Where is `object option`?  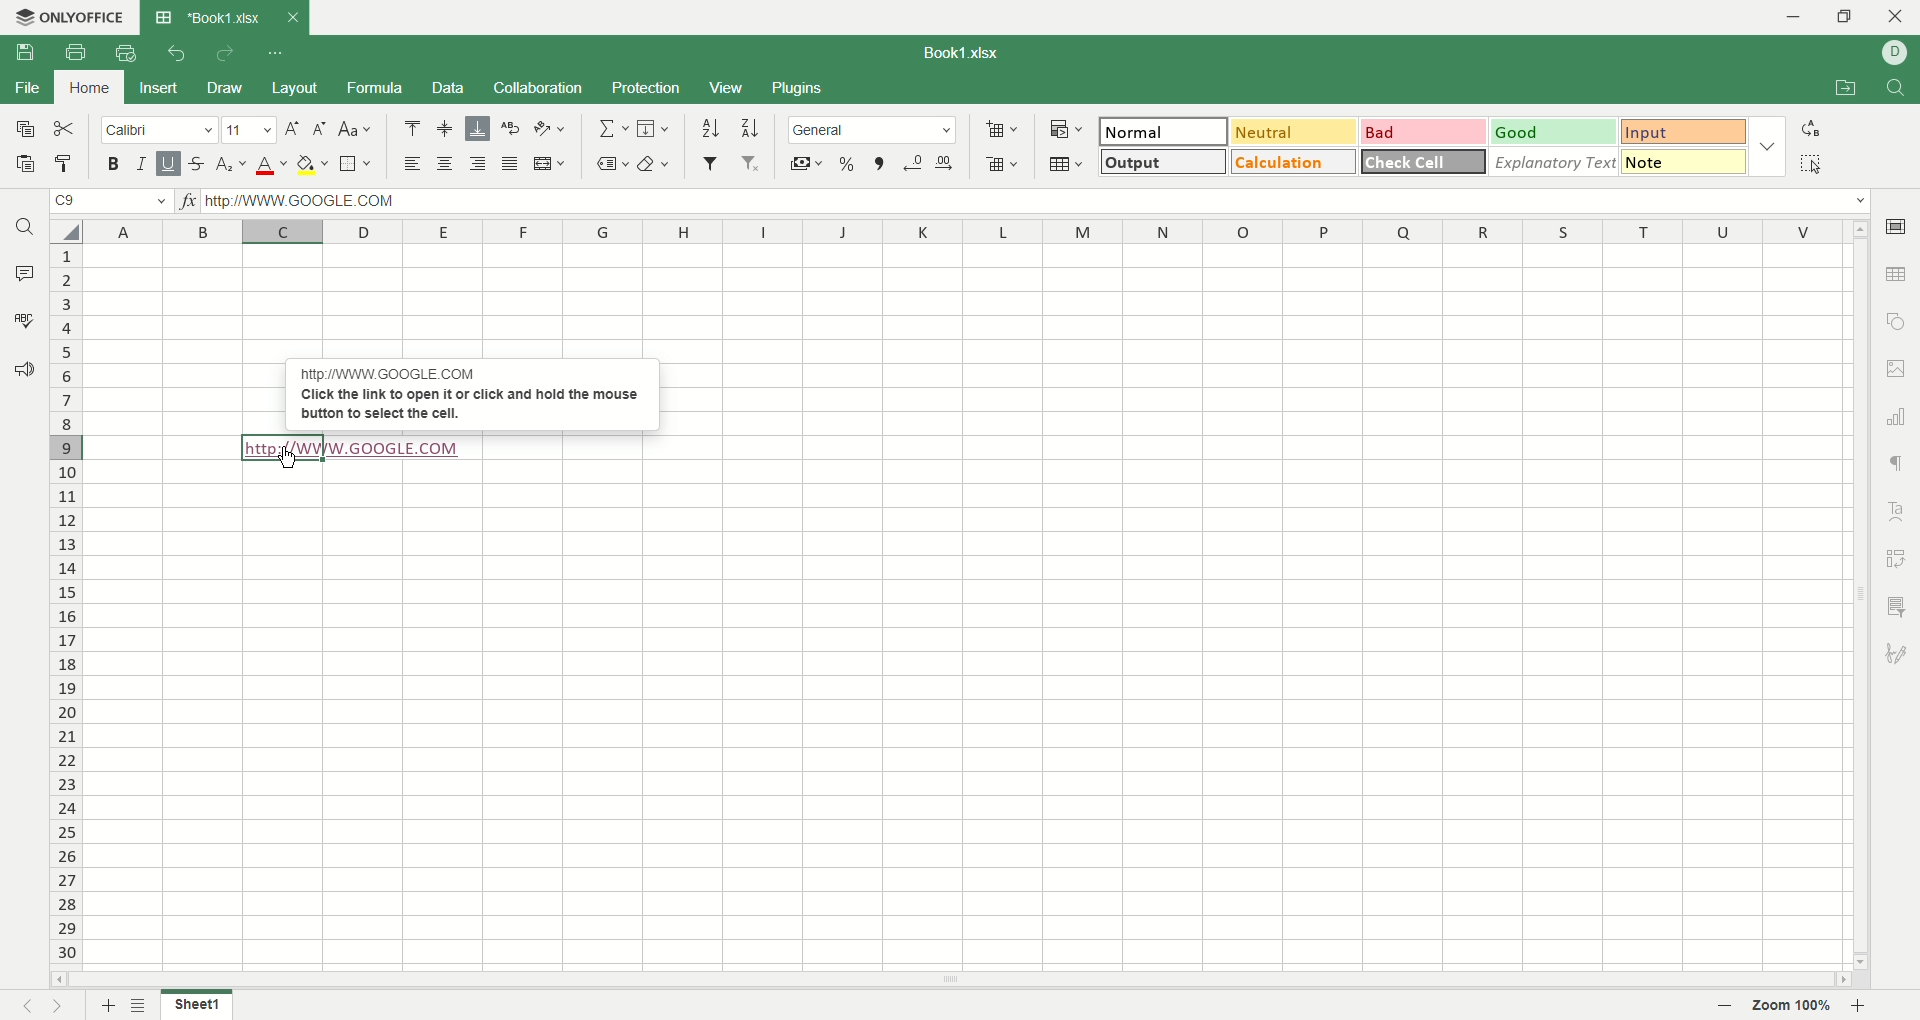 object option is located at coordinates (1898, 320).